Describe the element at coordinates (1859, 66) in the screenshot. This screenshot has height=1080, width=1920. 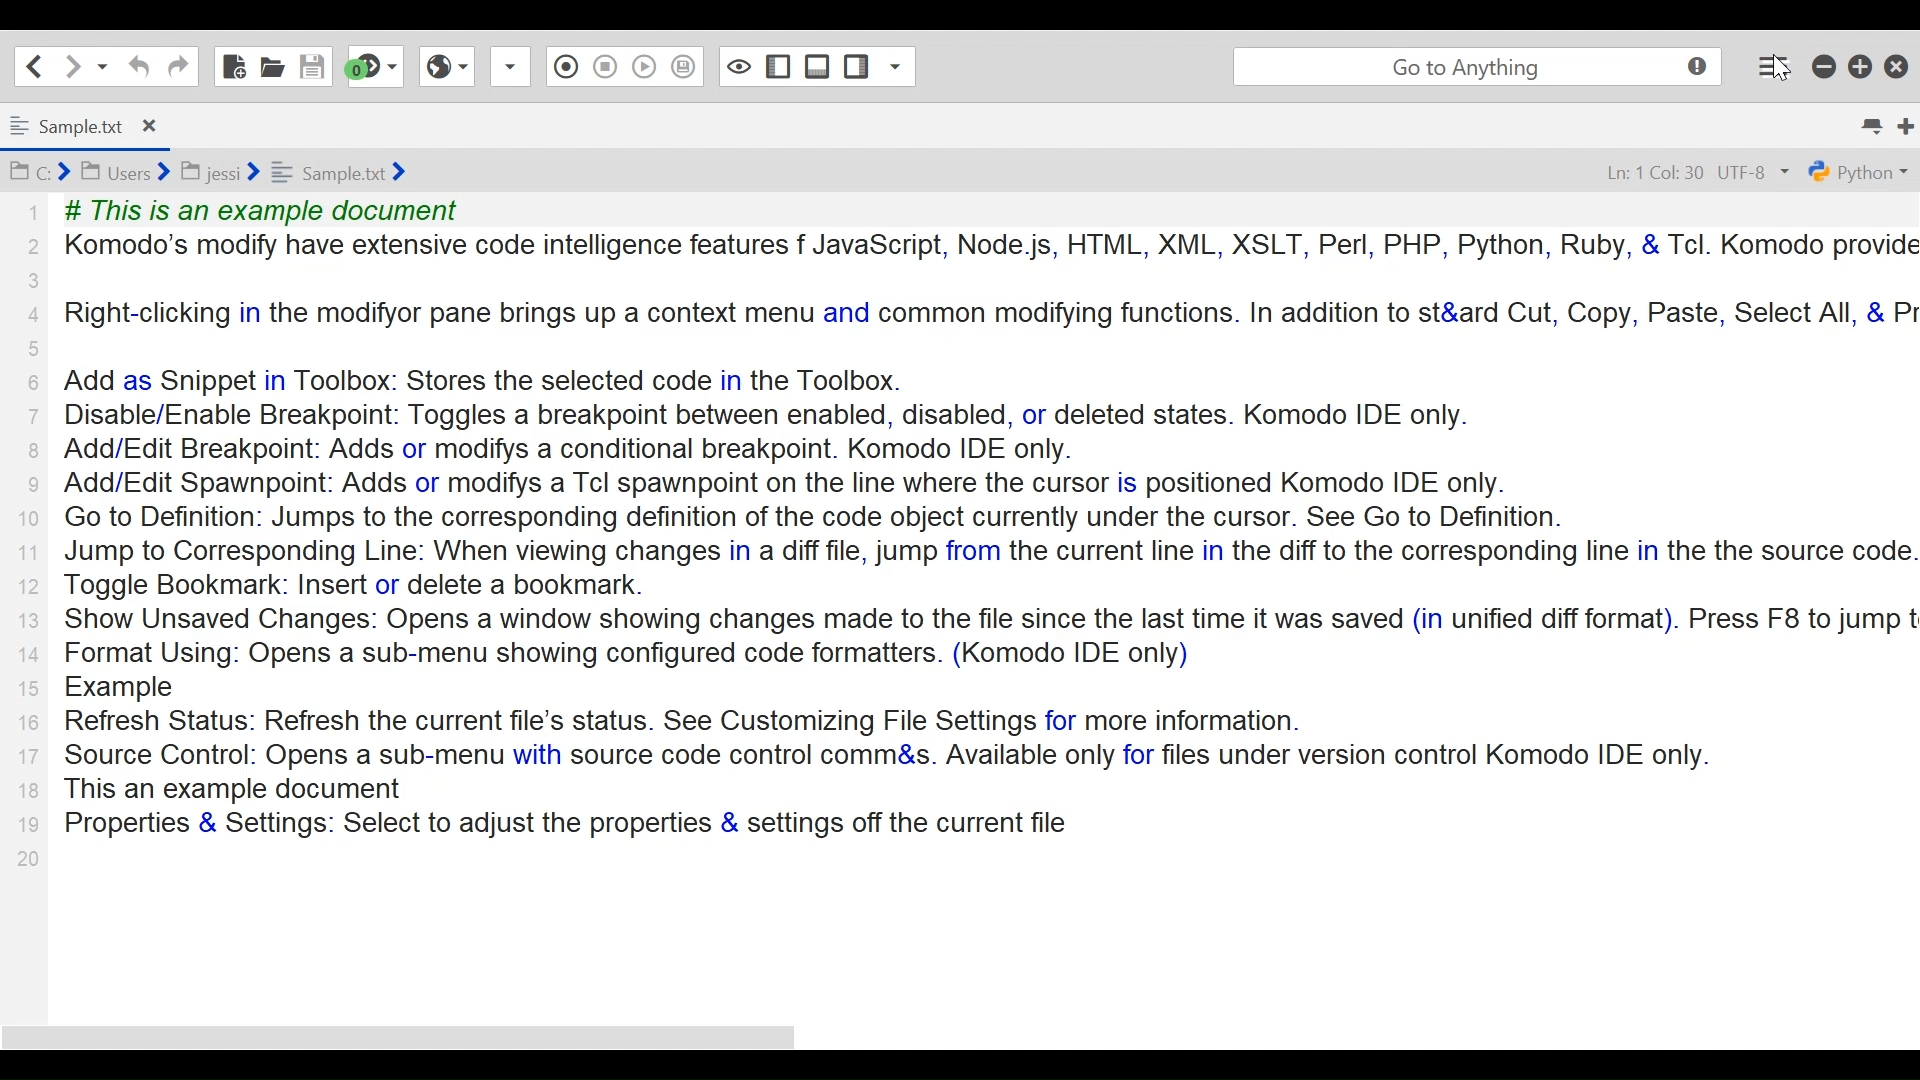
I see `Restore` at that location.